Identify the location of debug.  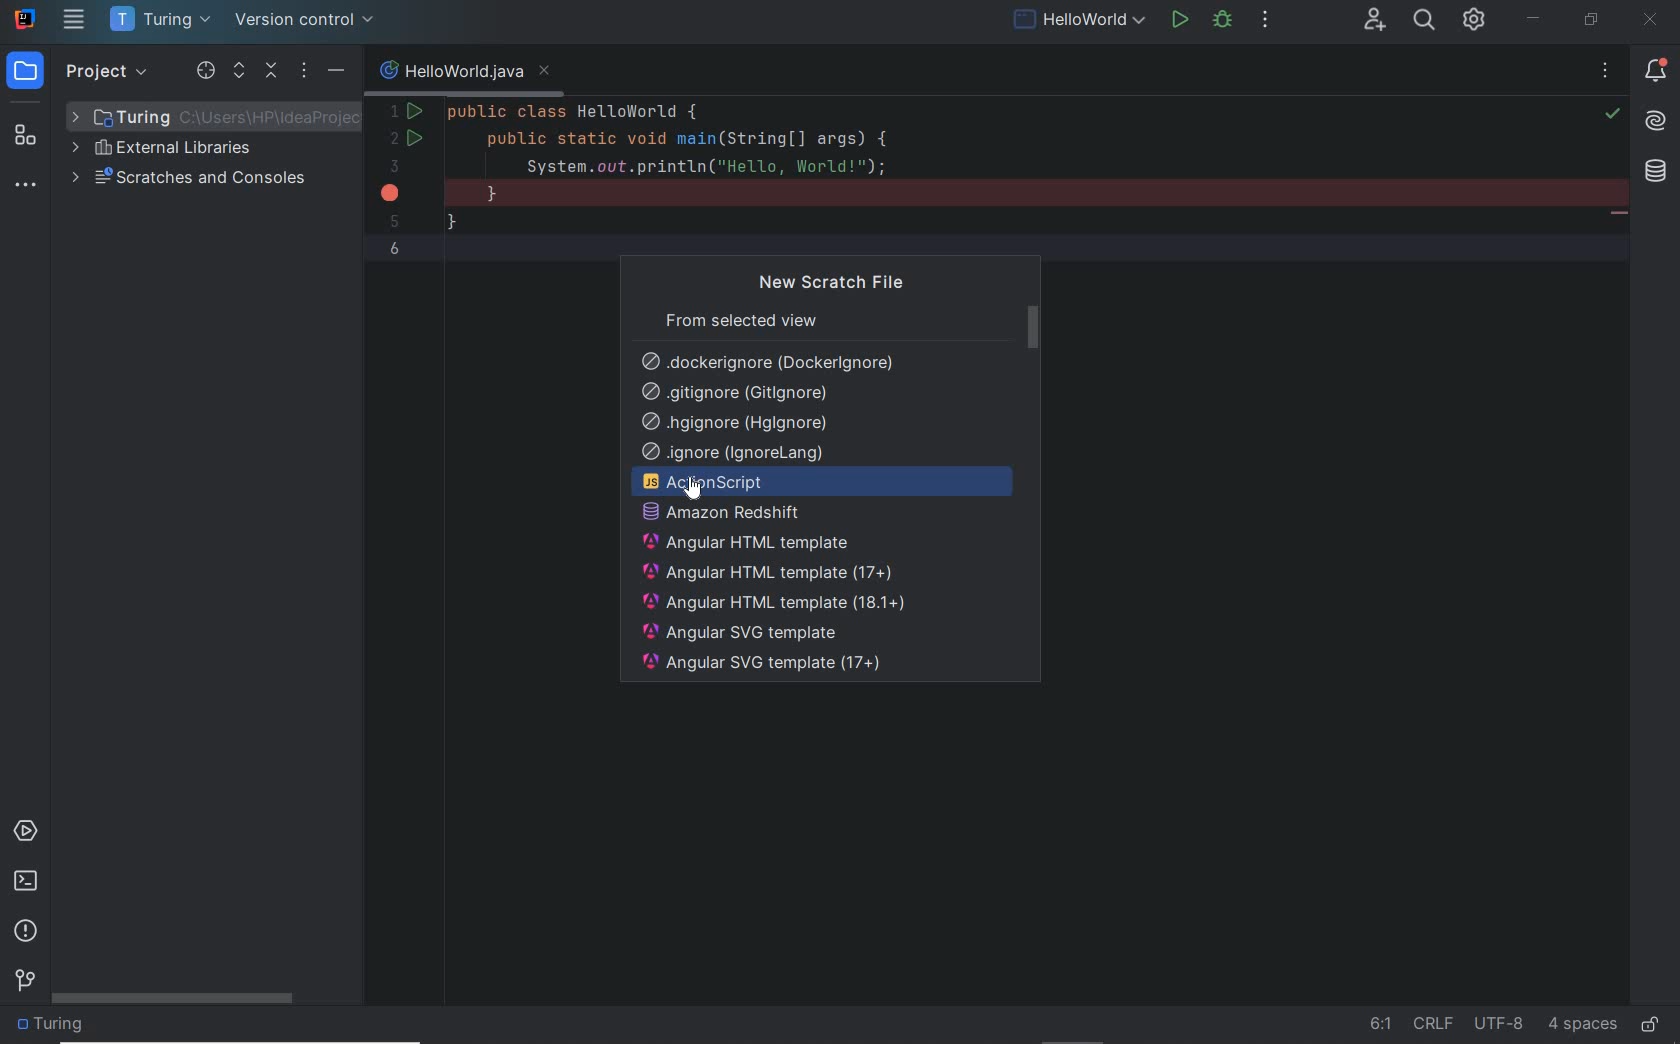
(1227, 22).